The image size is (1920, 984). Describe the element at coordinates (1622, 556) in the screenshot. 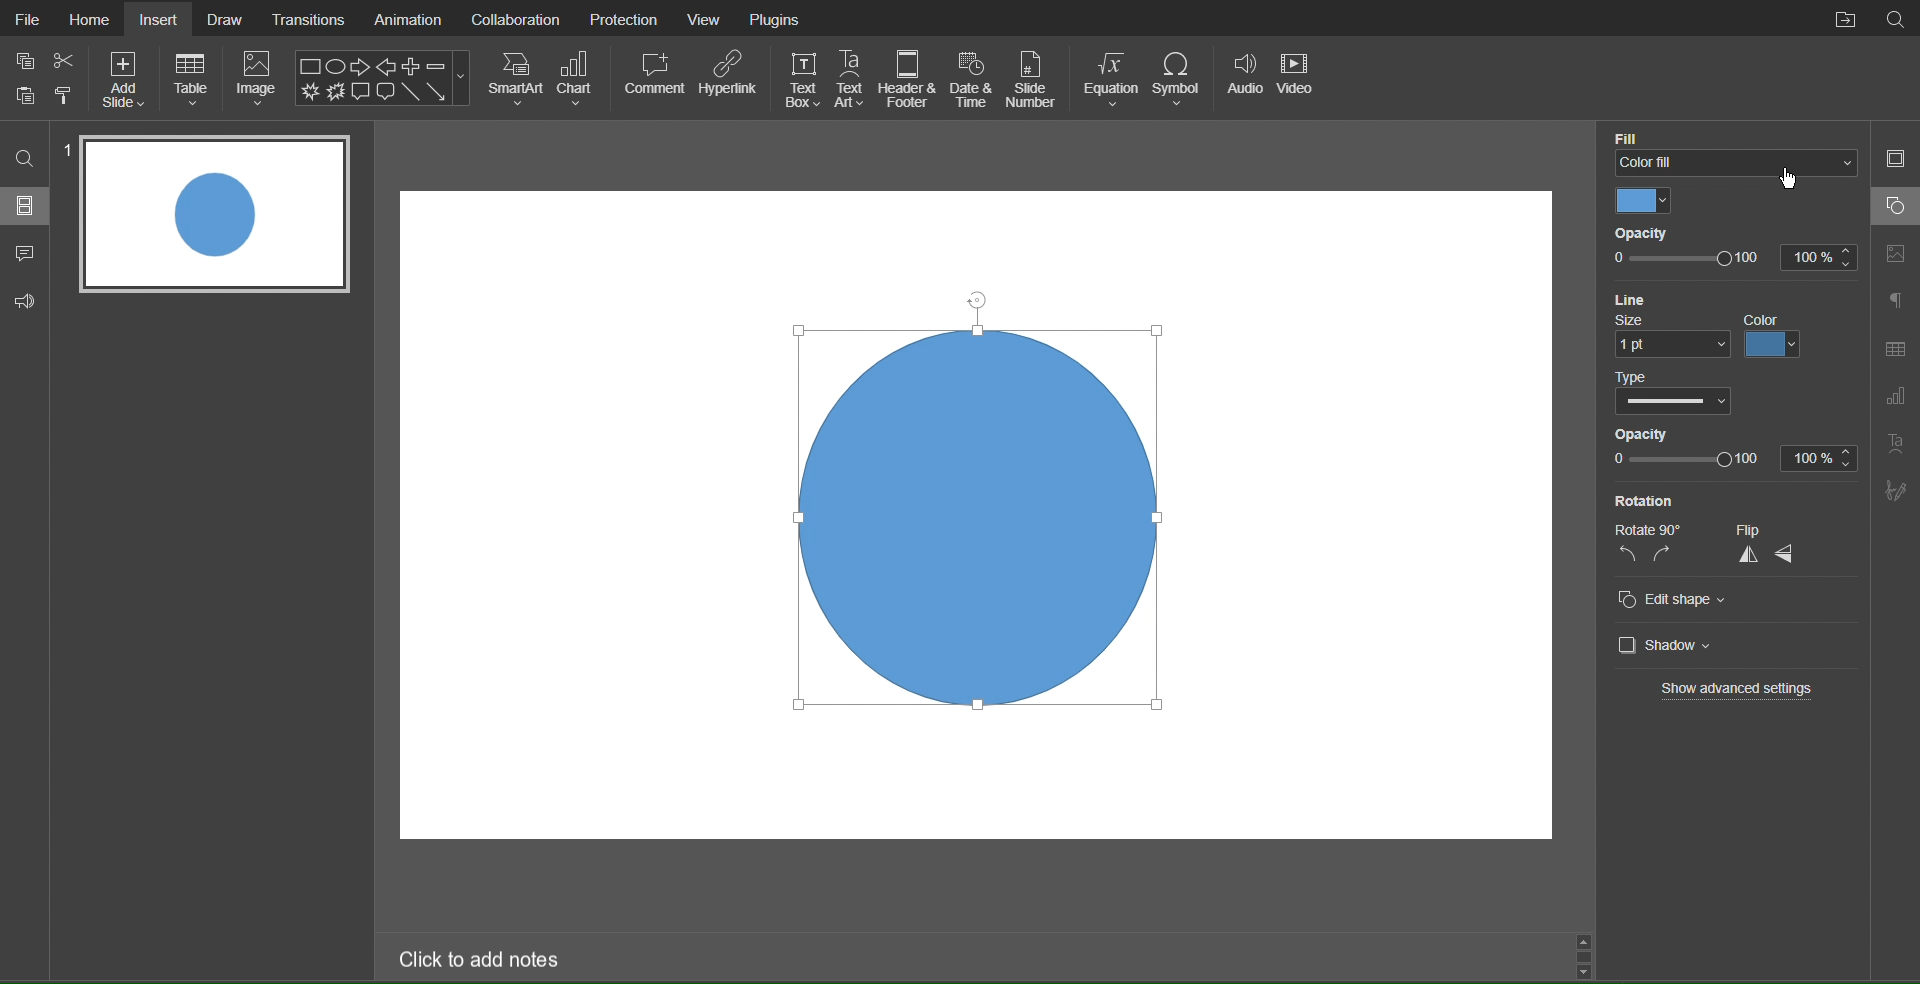

I see `rotate left` at that location.